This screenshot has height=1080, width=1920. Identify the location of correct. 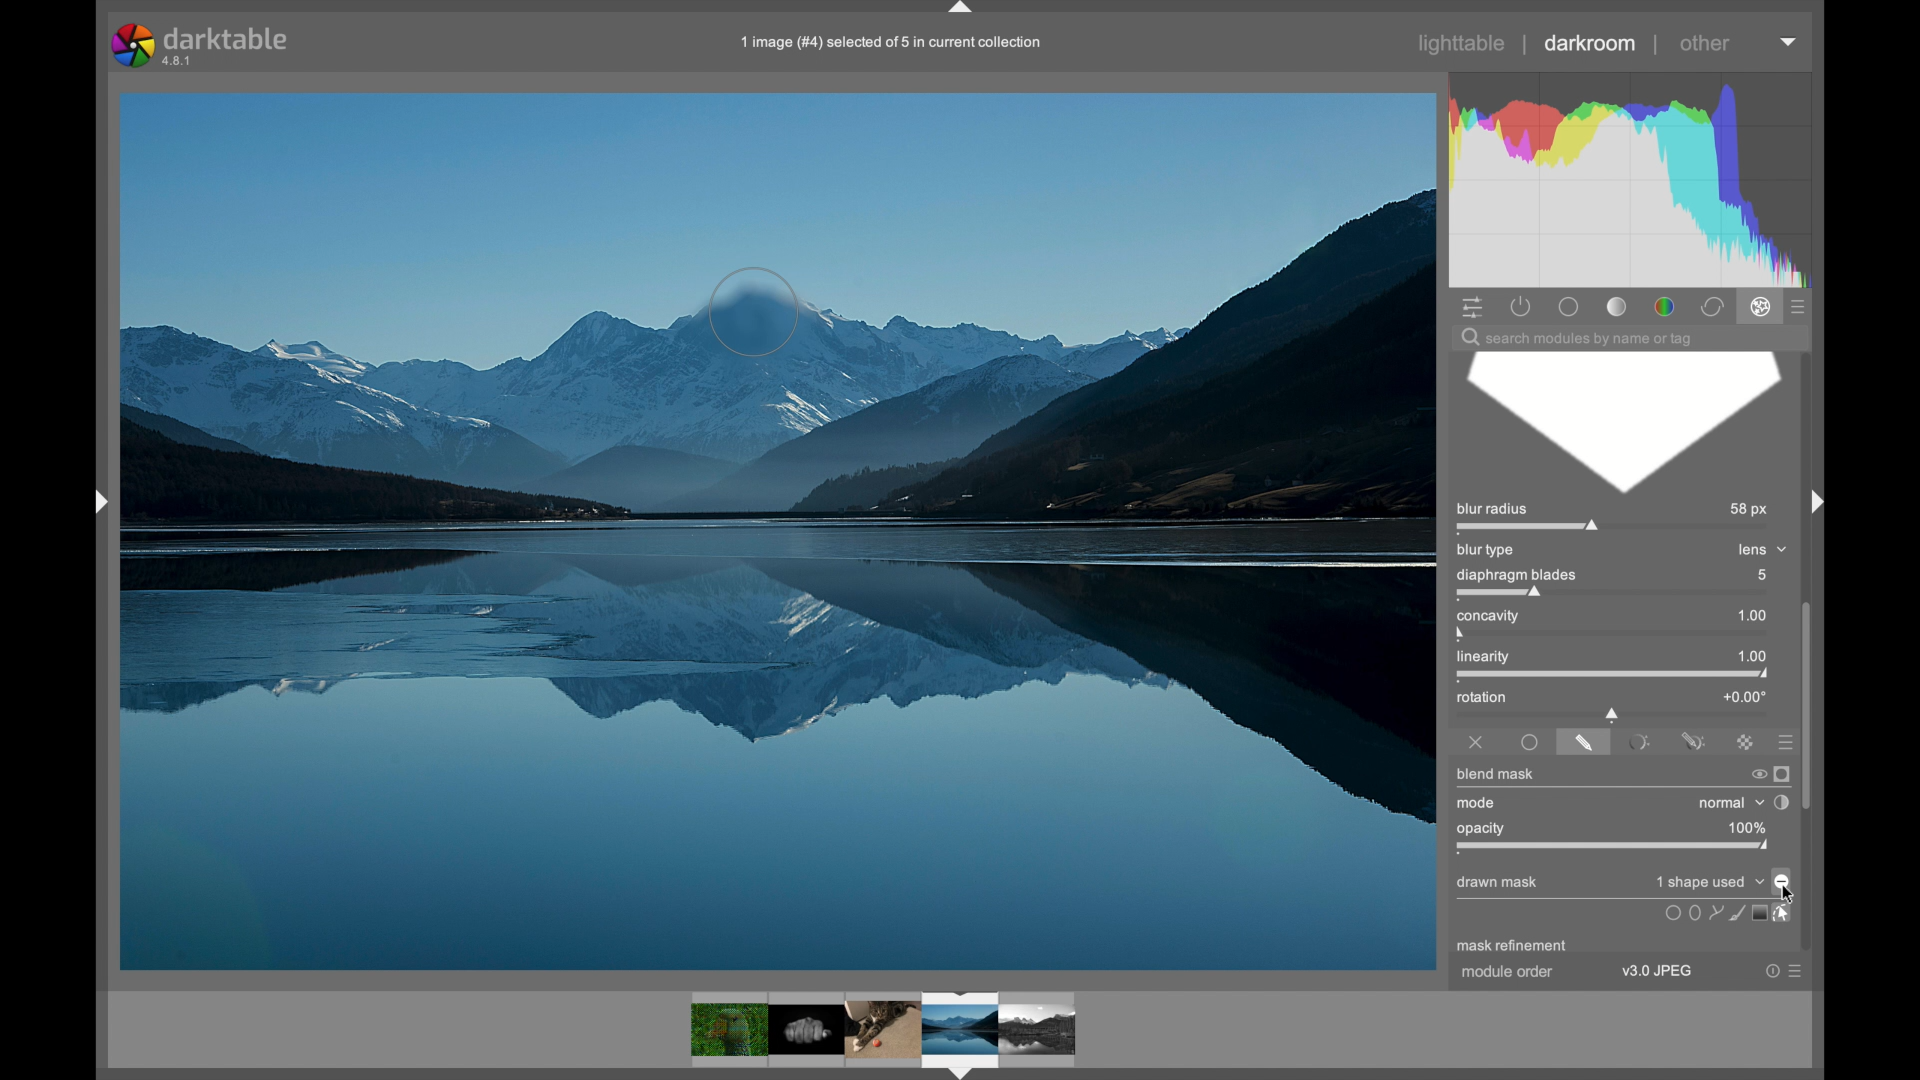
(1711, 307).